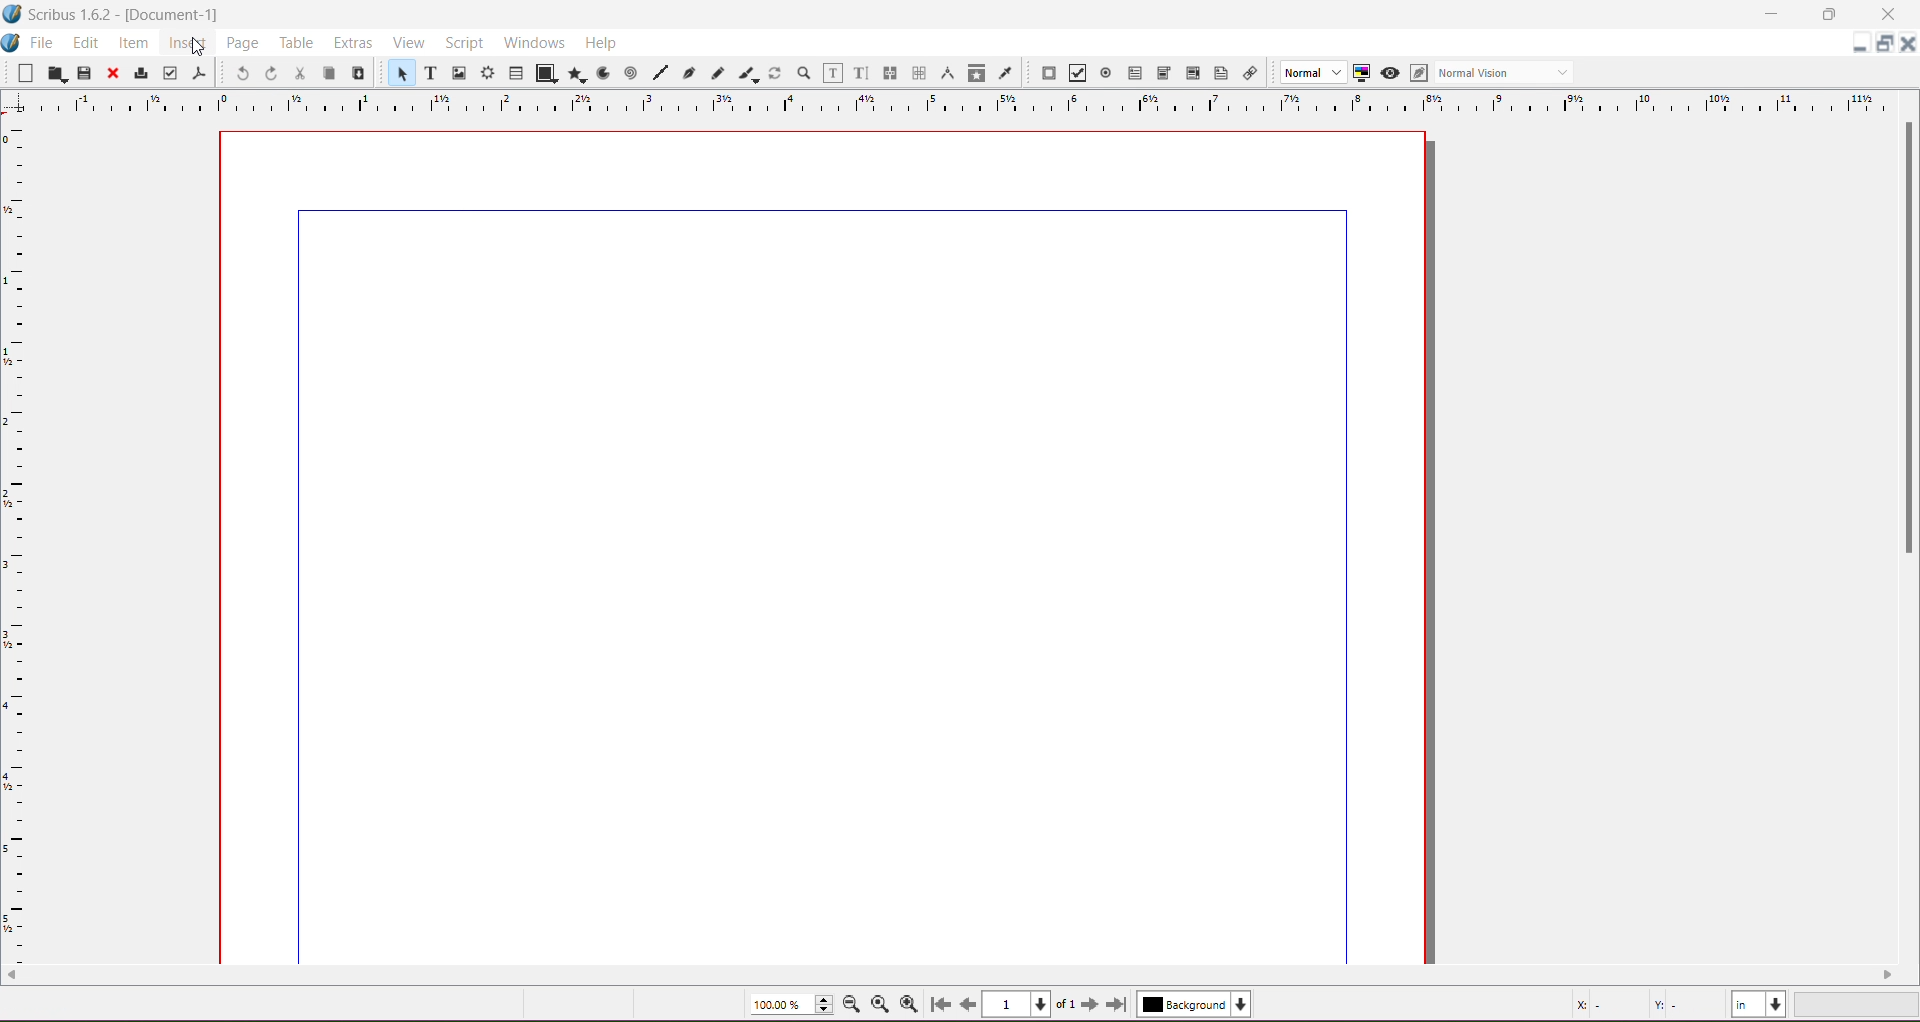 The width and height of the screenshot is (1920, 1022). Describe the element at coordinates (169, 74) in the screenshot. I see `Preflight Verifier` at that location.